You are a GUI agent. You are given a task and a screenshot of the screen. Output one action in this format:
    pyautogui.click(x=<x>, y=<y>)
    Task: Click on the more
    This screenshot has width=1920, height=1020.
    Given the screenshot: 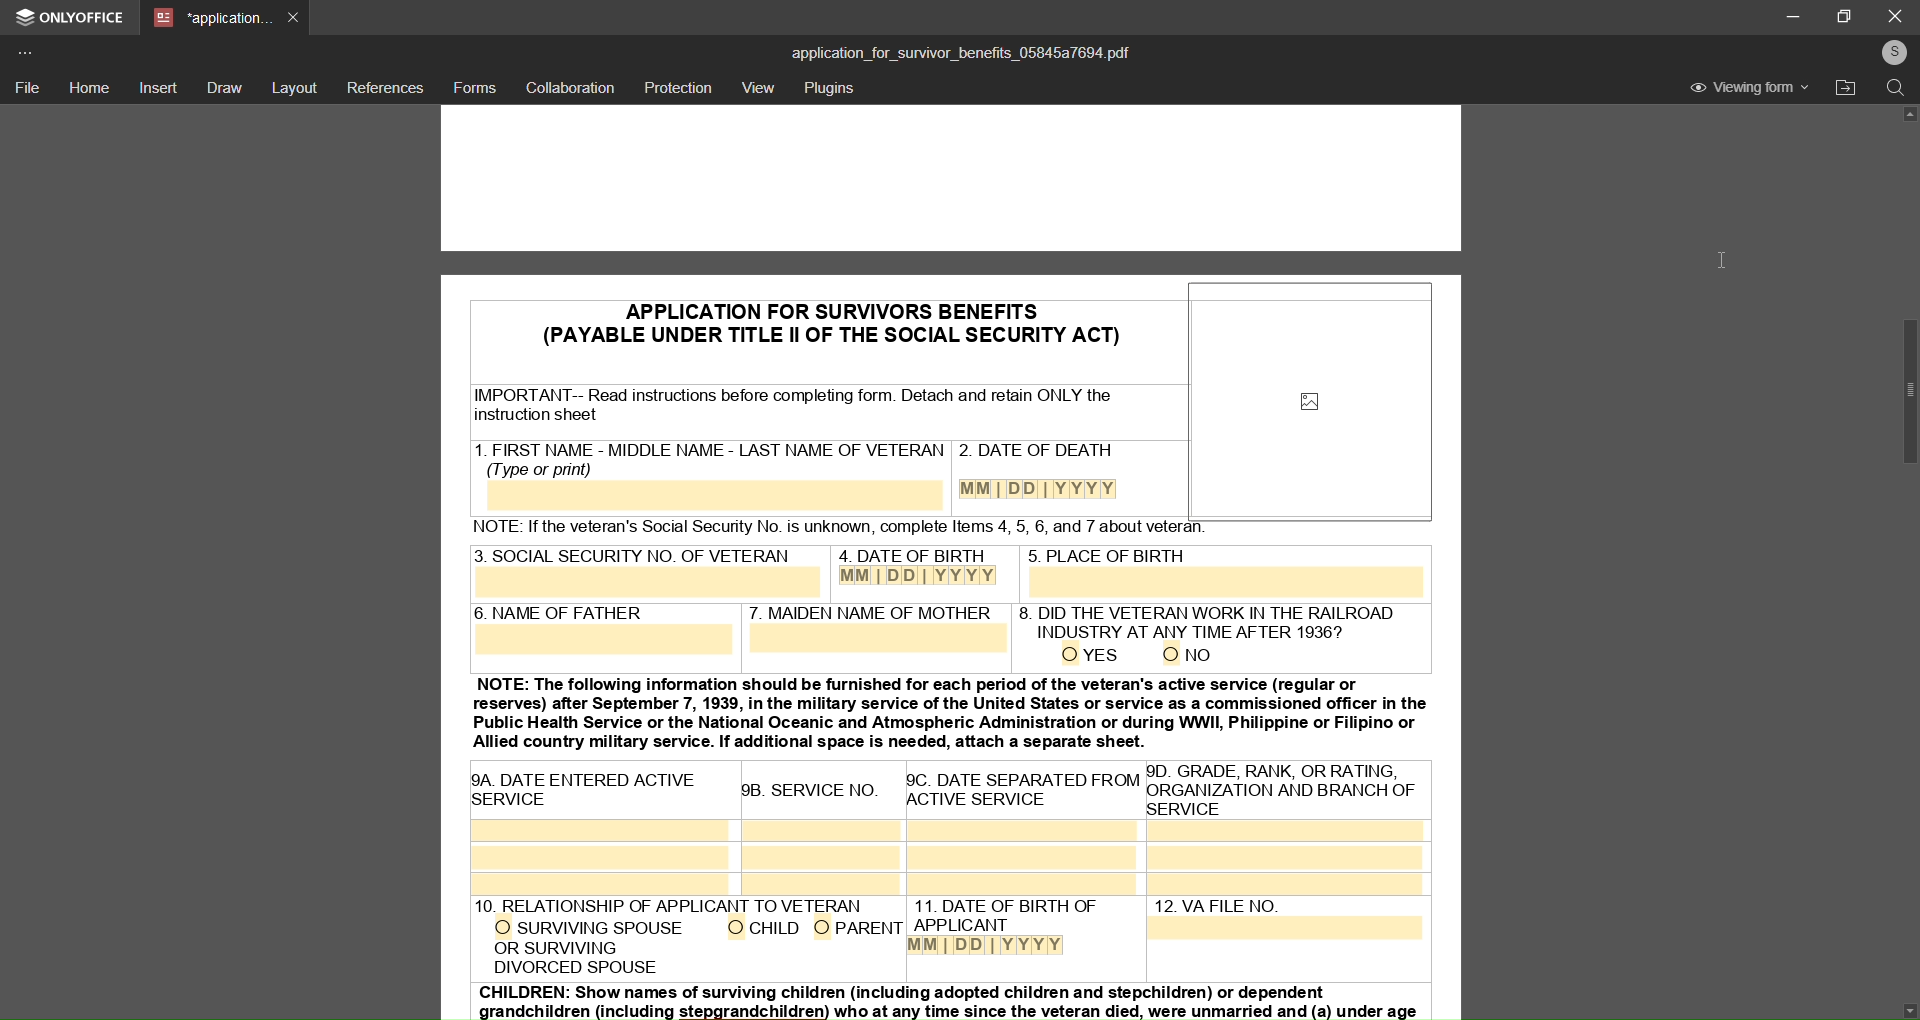 What is the action you would take?
    pyautogui.click(x=29, y=51)
    